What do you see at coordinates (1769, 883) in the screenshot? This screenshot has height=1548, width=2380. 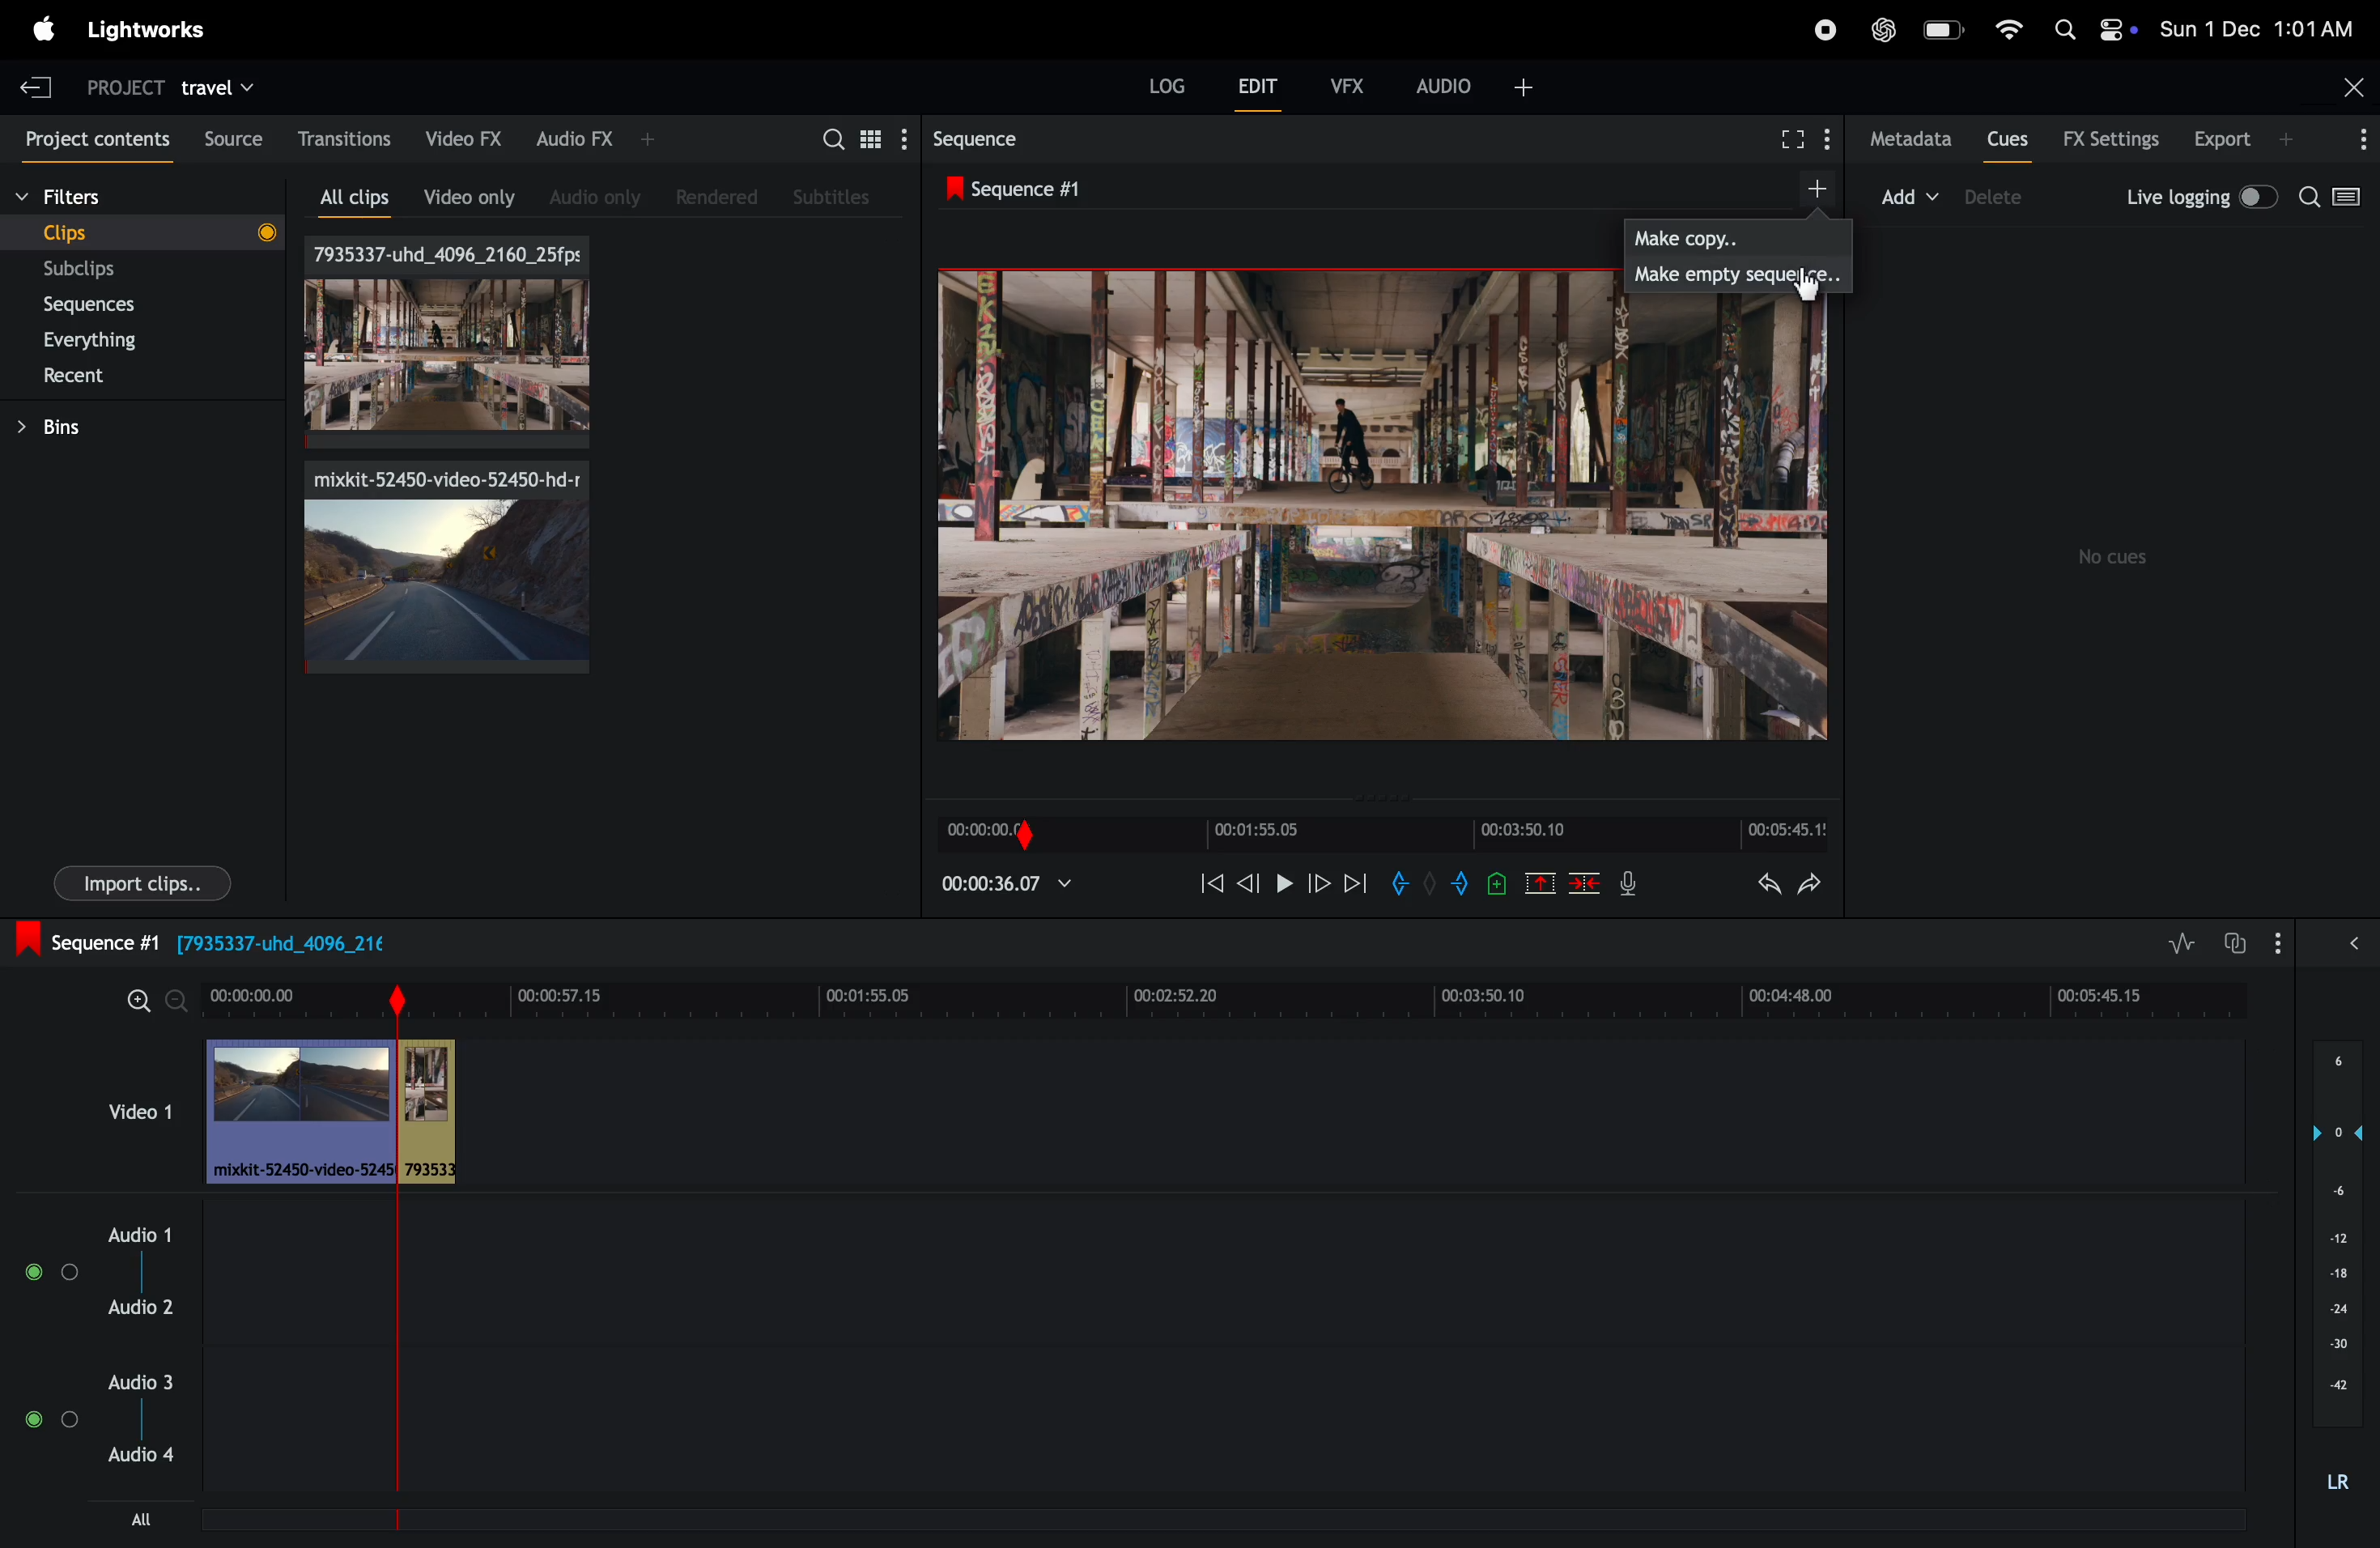 I see `undo` at bounding box center [1769, 883].